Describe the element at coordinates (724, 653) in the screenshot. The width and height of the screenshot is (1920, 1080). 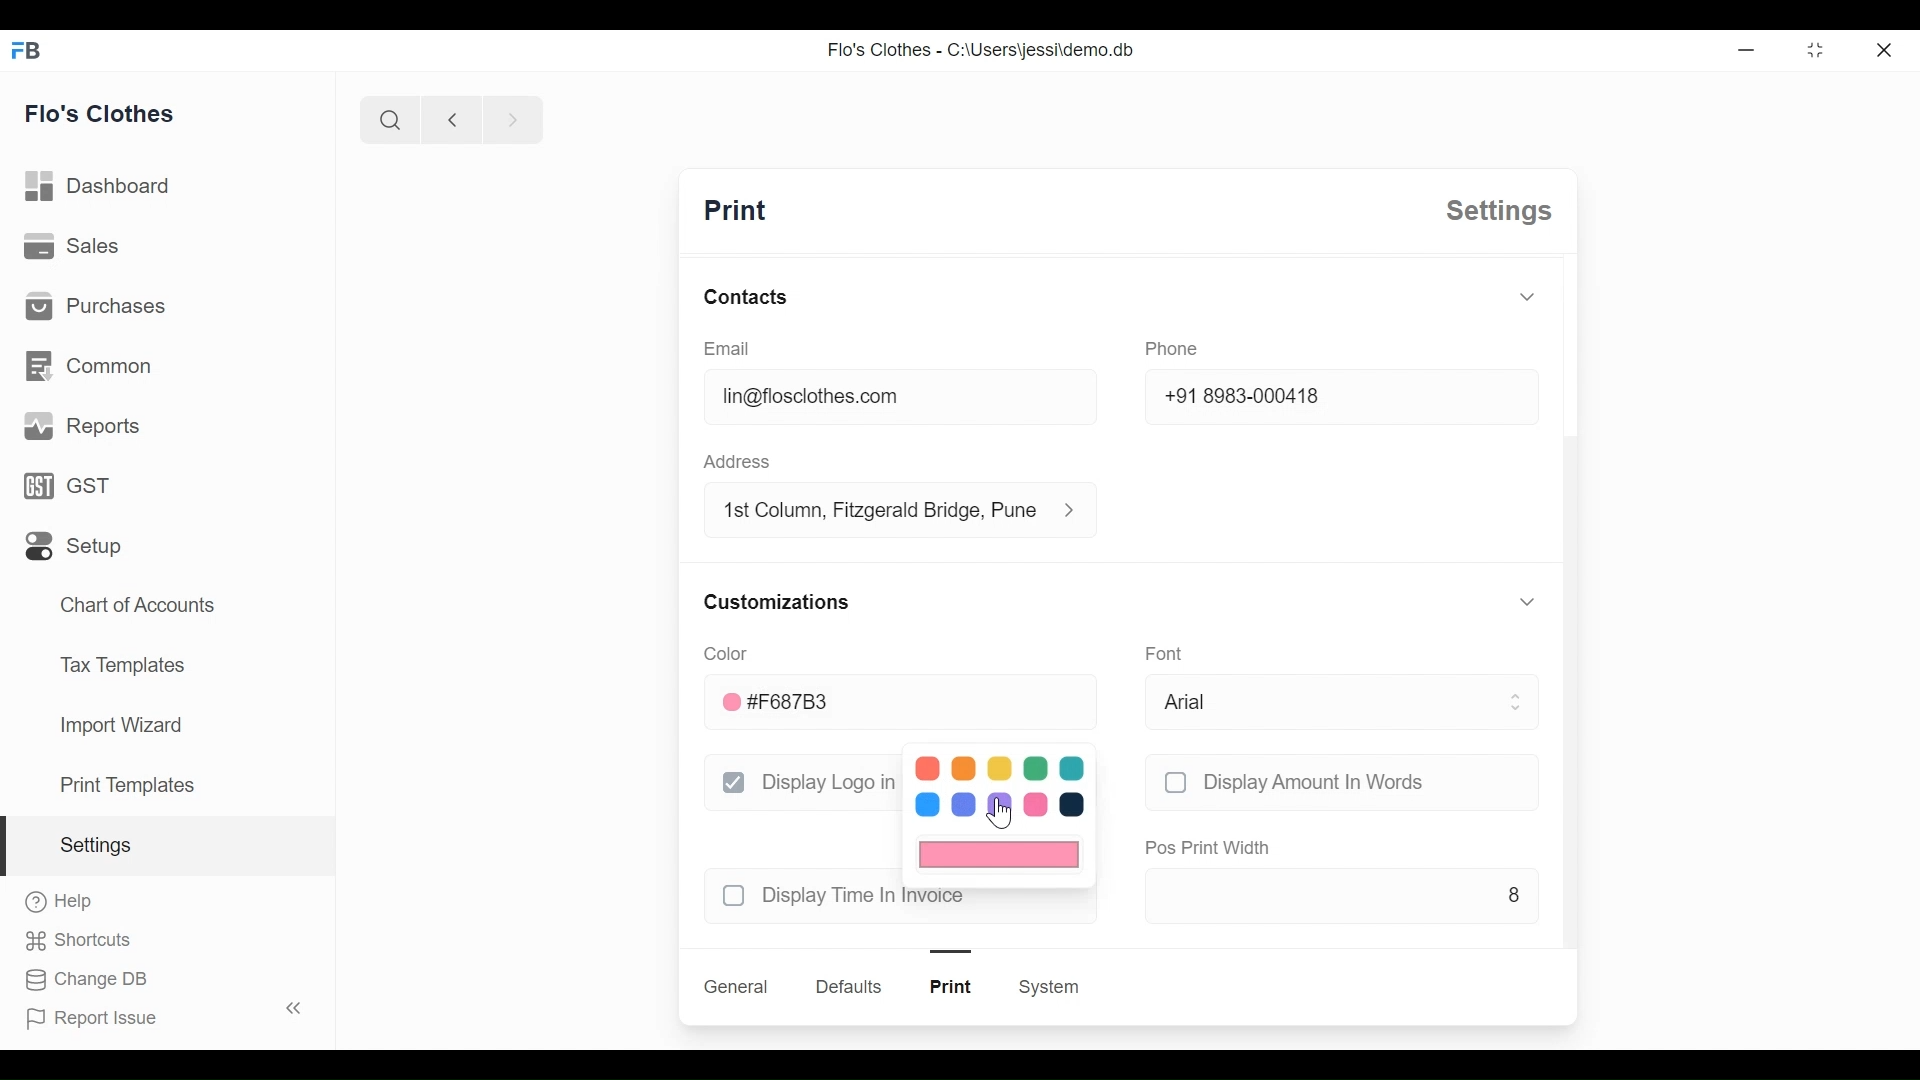
I see `color` at that location.